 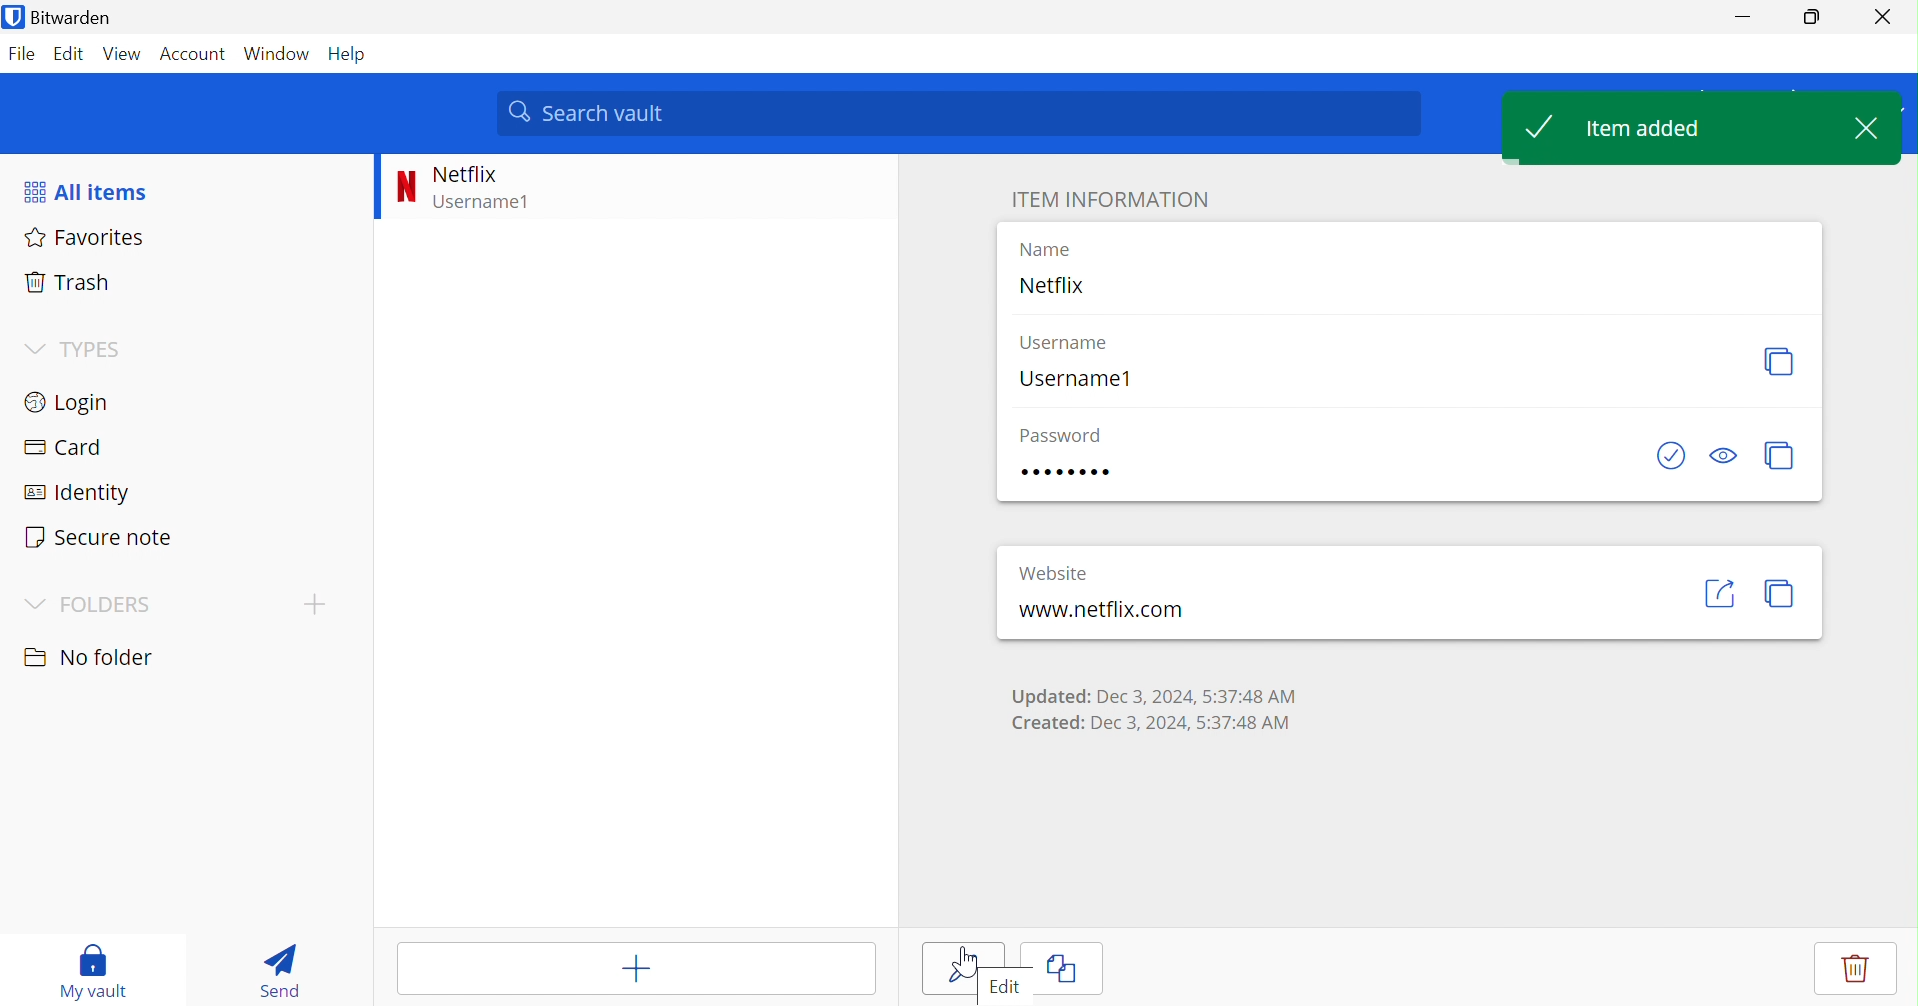 I want to click on Item added, so click(x=1670, y=125).